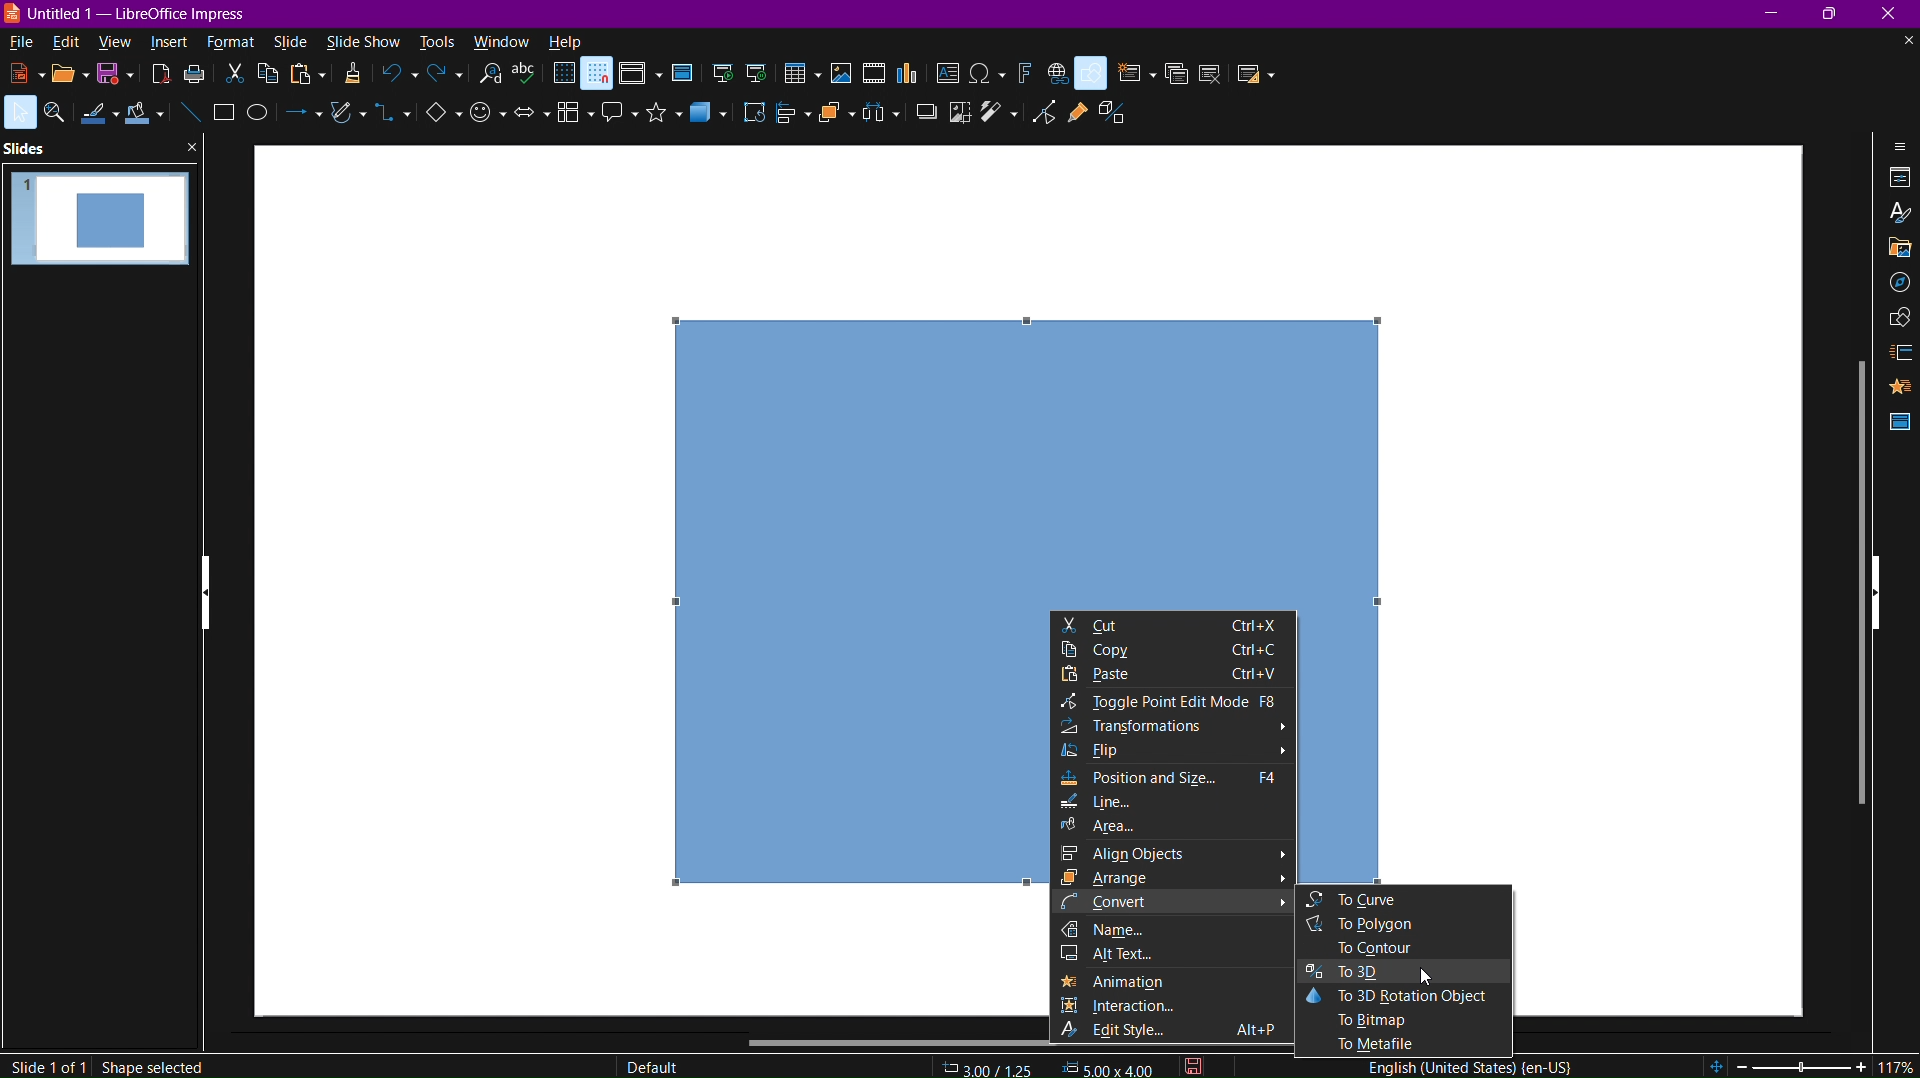 The width and height of the screenshot is (1920, 1078). What do you see at coordinates (1175, 956) in the screenshot?
I see `Alt Text` at bounding box center [1175, 956].